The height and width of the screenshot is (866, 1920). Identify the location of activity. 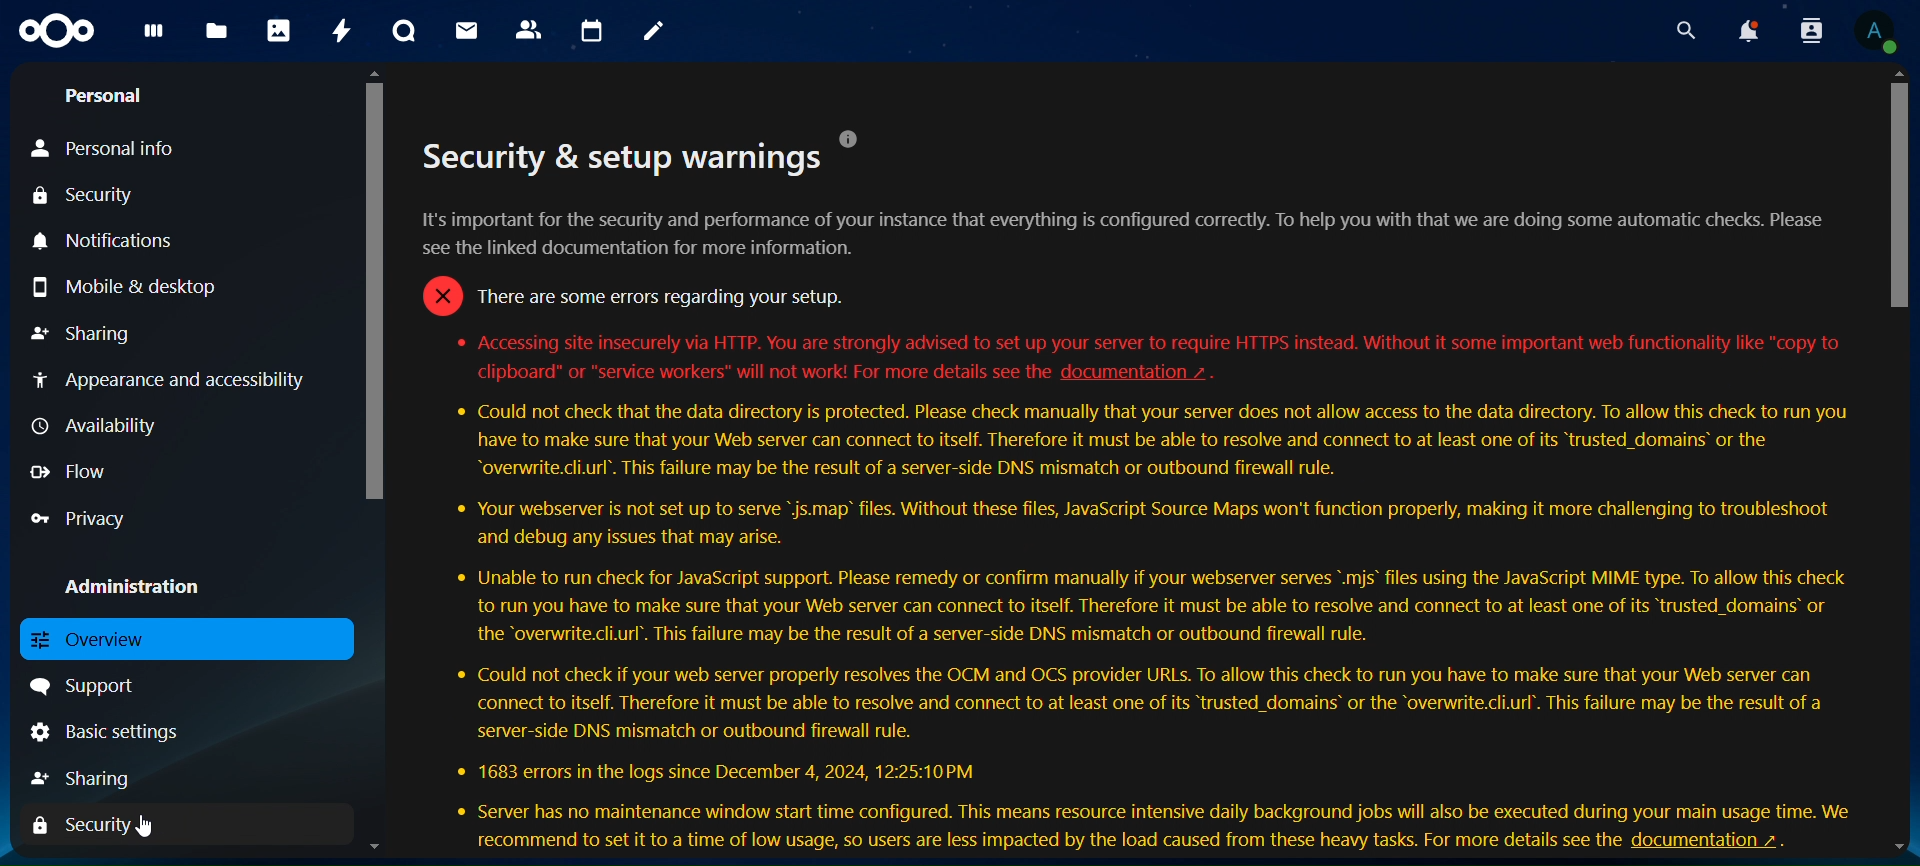
(341, 30).